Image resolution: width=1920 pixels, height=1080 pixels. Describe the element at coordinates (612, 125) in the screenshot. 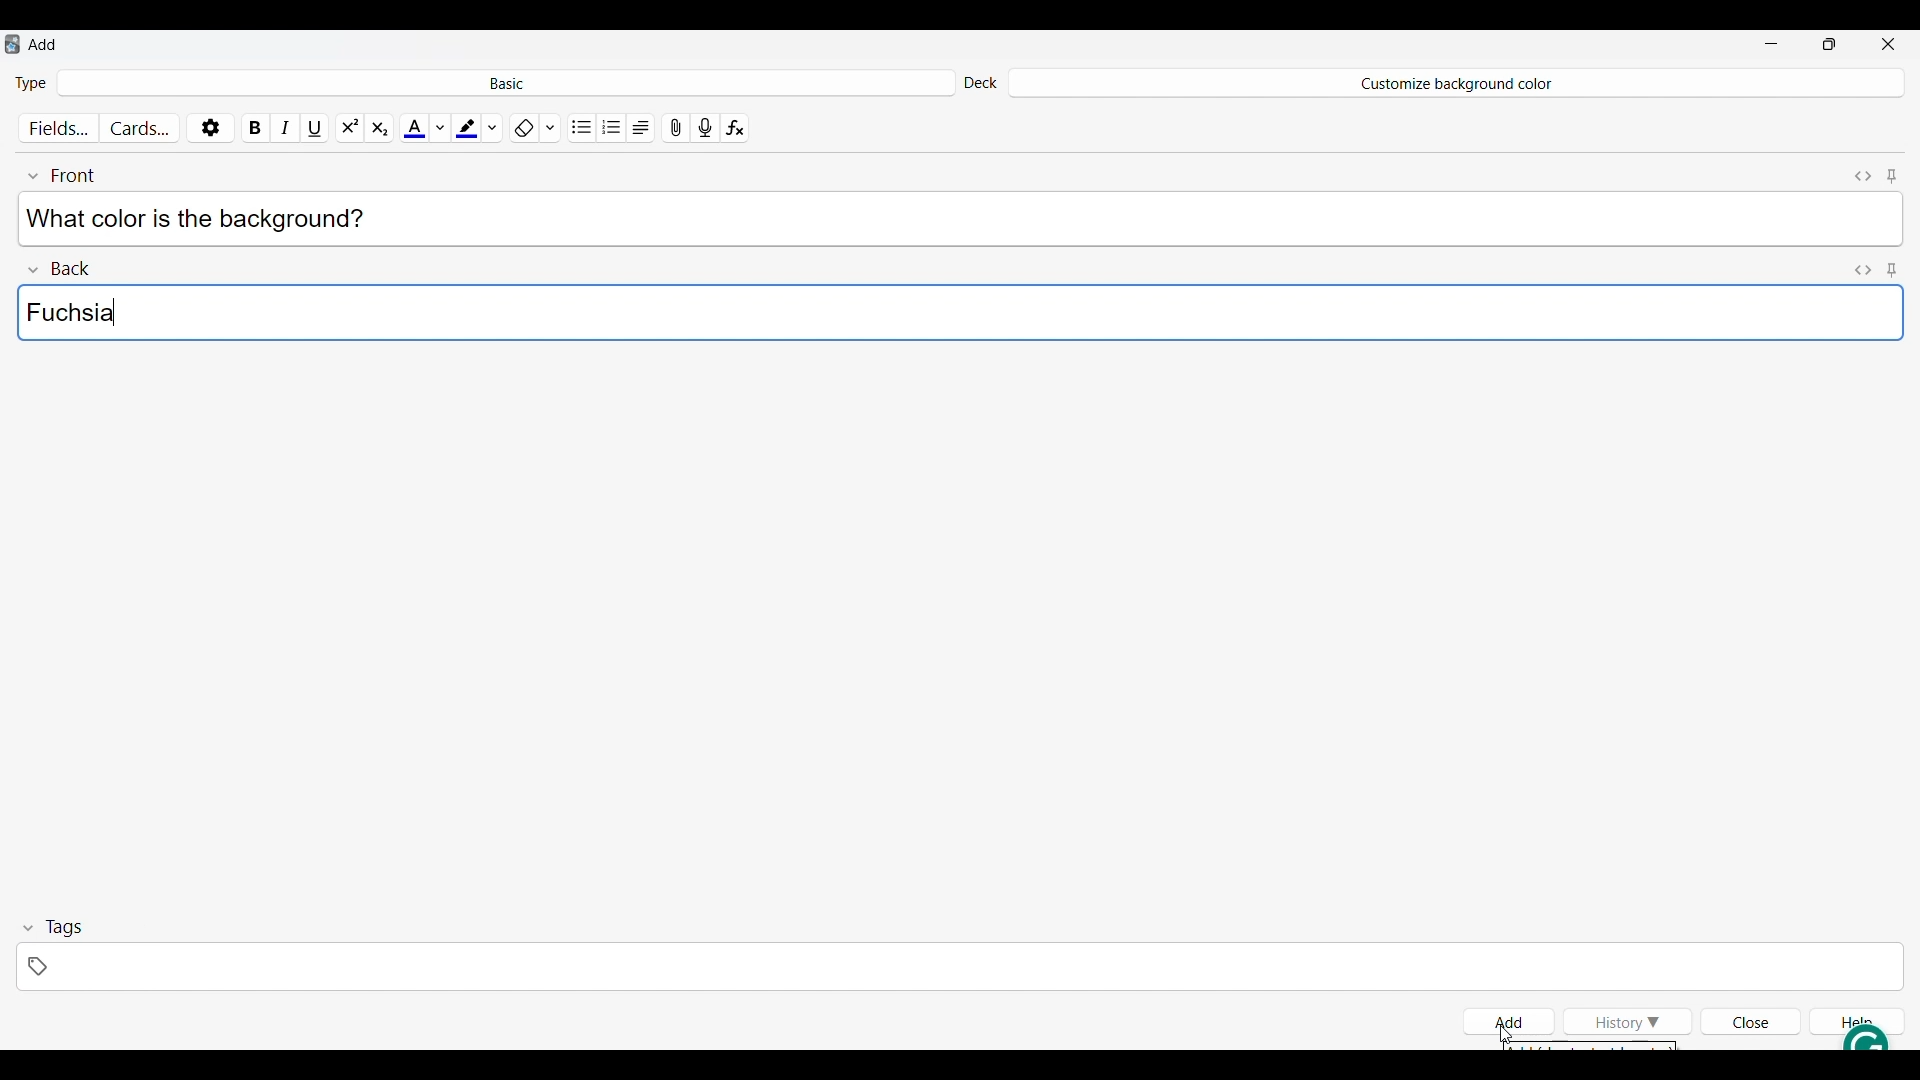

I see `Ordered list` at that location.